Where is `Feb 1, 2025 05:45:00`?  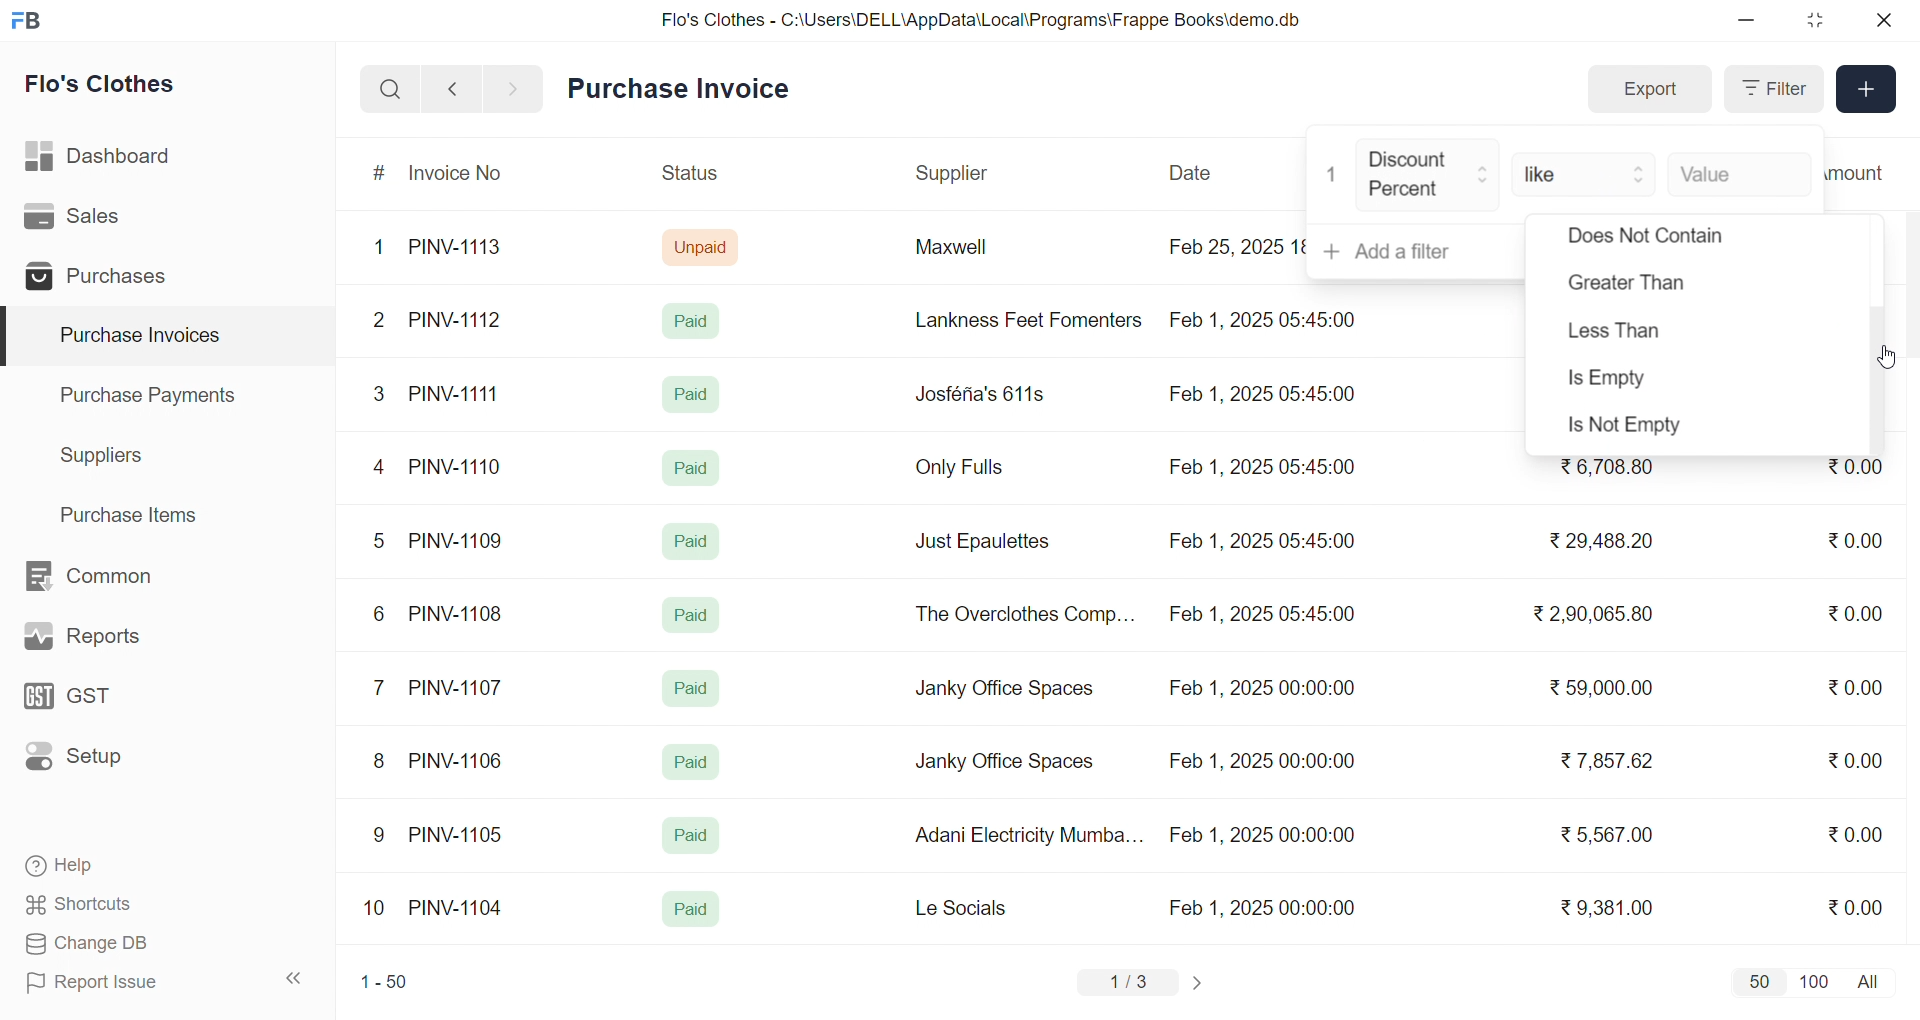 Feb 1, 2025 05:45:00 is located at coordinates (1260, 396).